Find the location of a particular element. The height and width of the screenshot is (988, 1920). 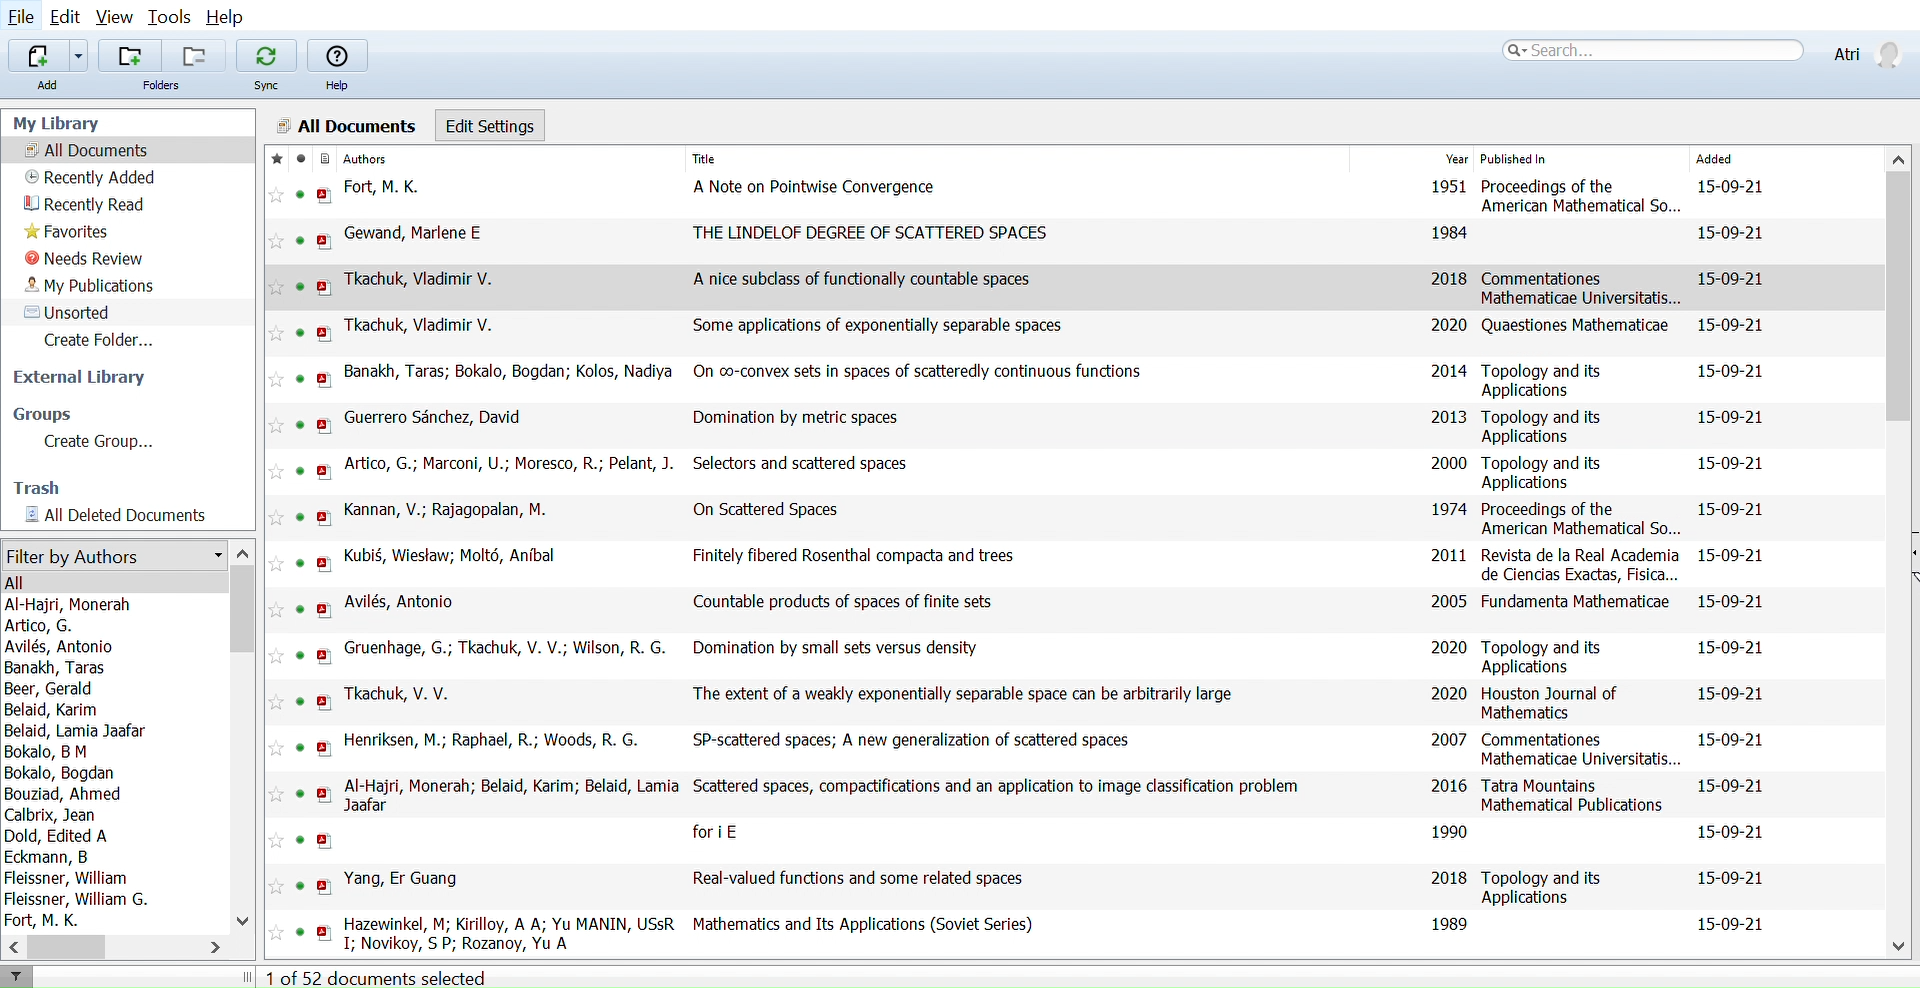

open PDF is located at coordinates (325, 517).